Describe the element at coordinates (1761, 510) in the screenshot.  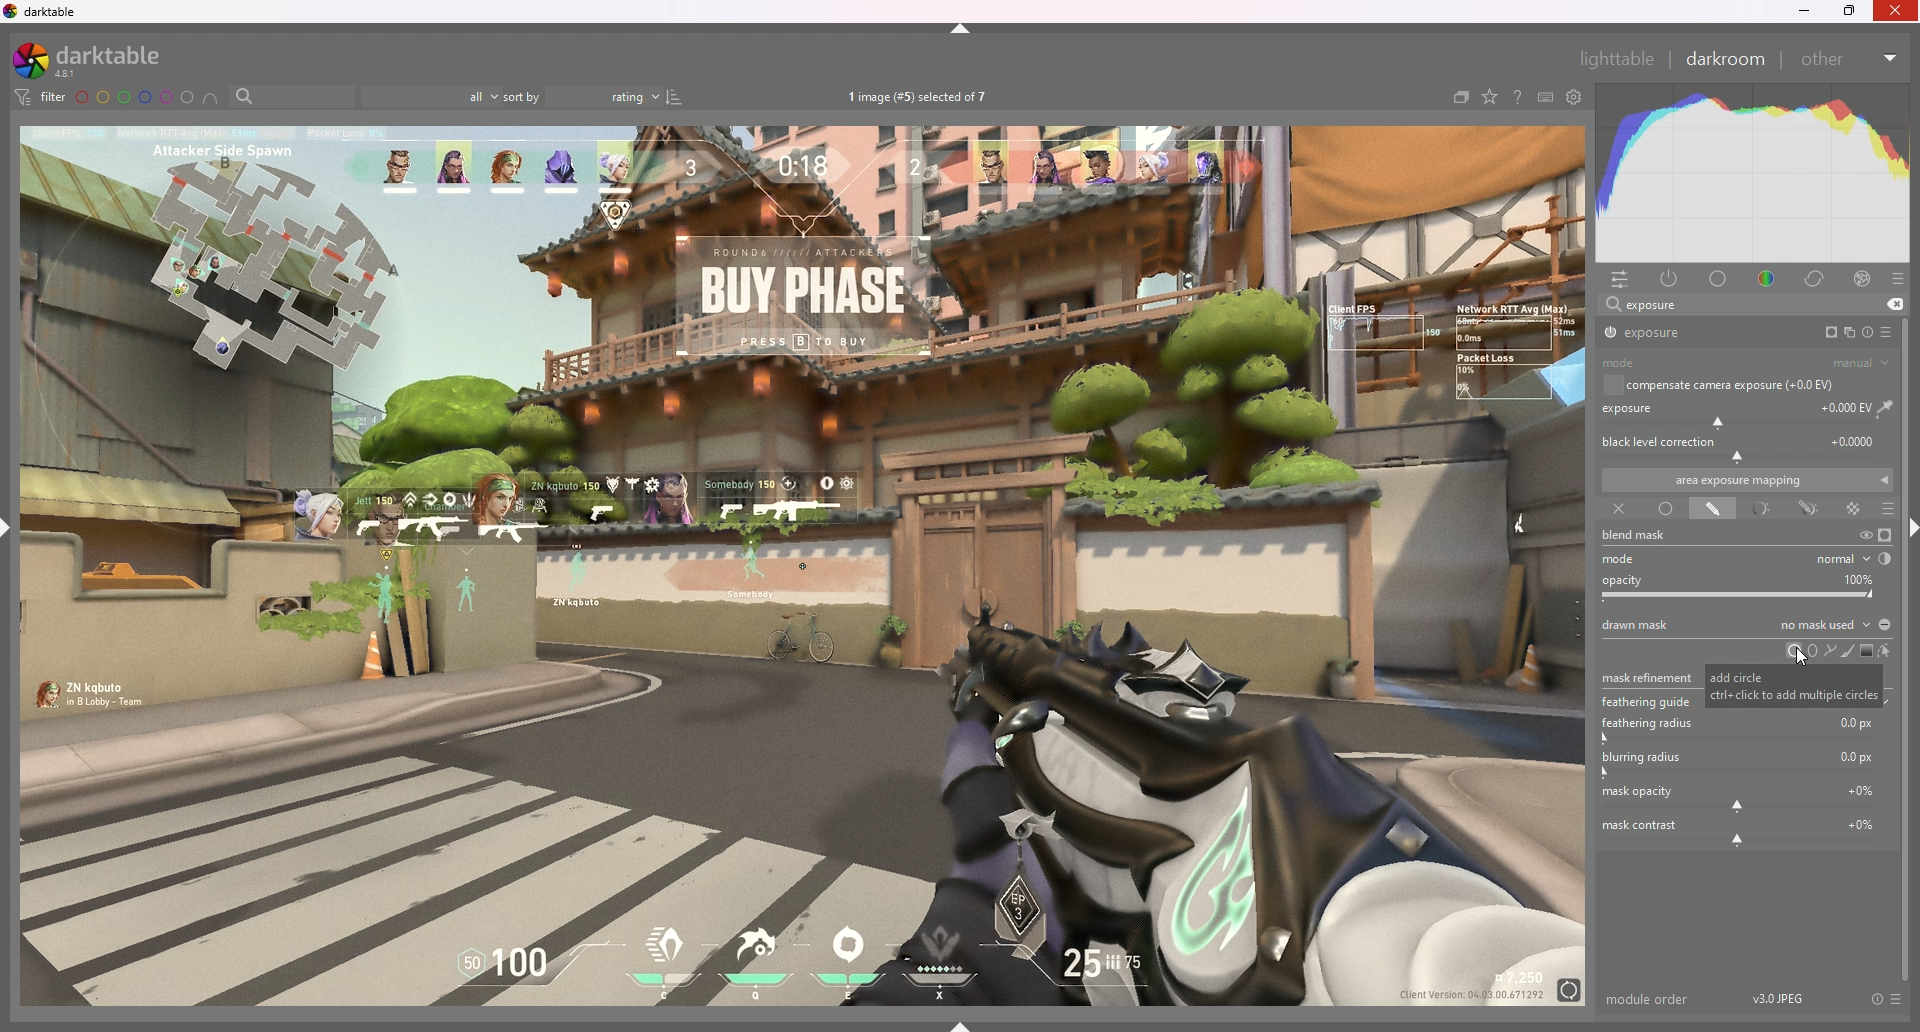
I see `parametric mask` at that location.